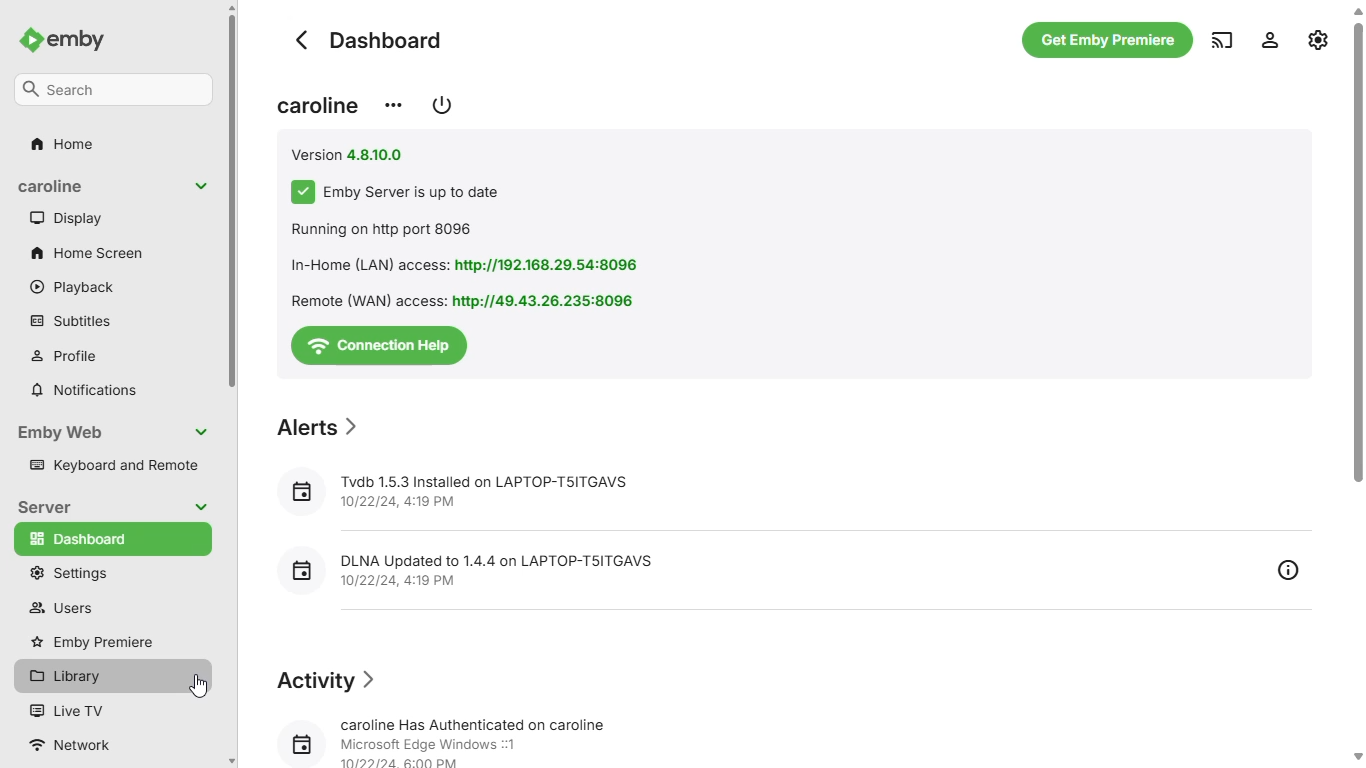 This screenshot has height=768, width=1366. What do you see at coordinates (330, 681) in the screenshot?
I see `activity` at bounding box center [330, 681].